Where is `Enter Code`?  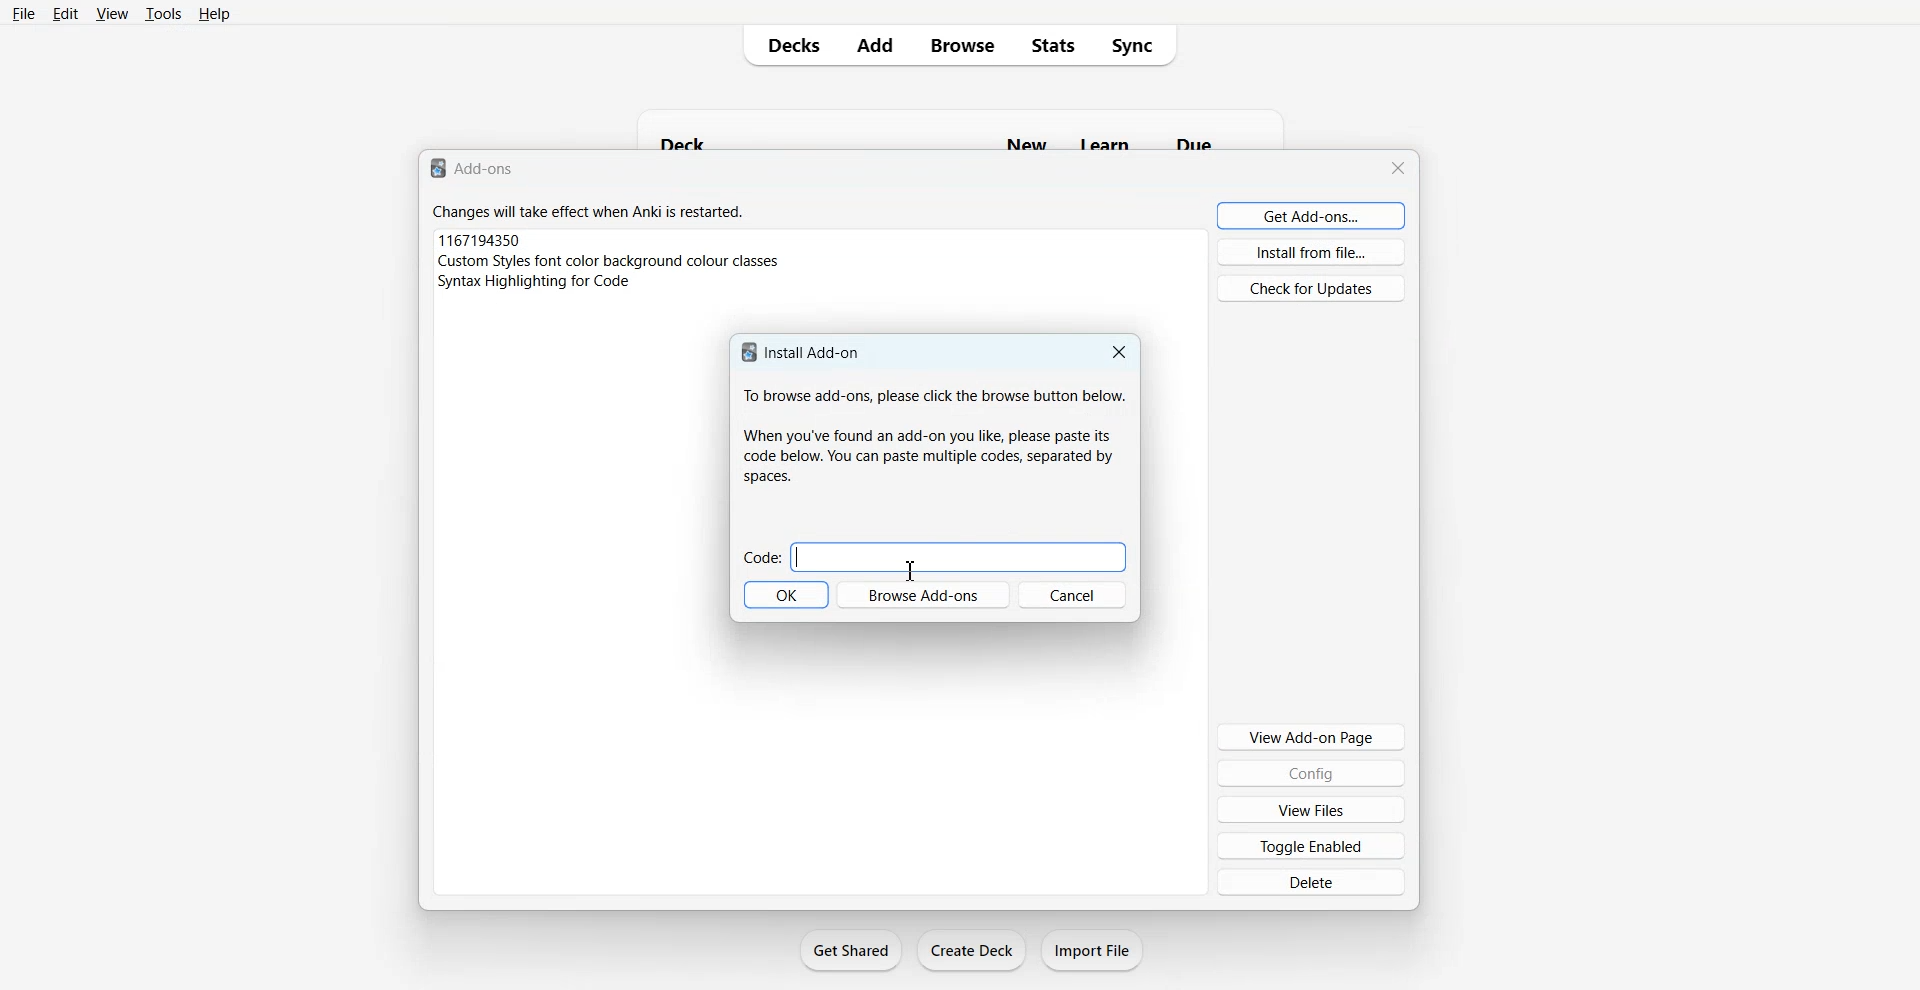
Enter Code is located at coordinates (937, 558).